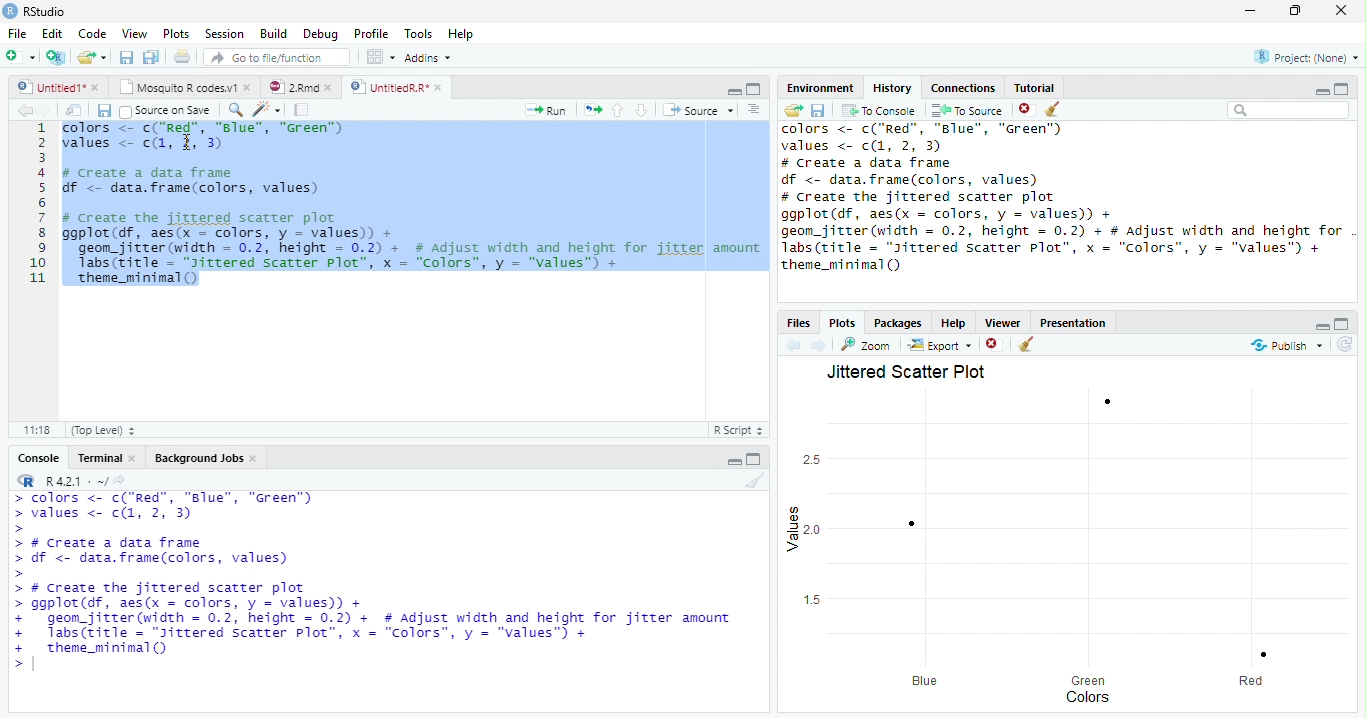 The width and height of the screenshot is (1366, 718). What do you see at coordinates (739, 430) in the screenshot?
I see `R Script` at bounding box center [739, 430].